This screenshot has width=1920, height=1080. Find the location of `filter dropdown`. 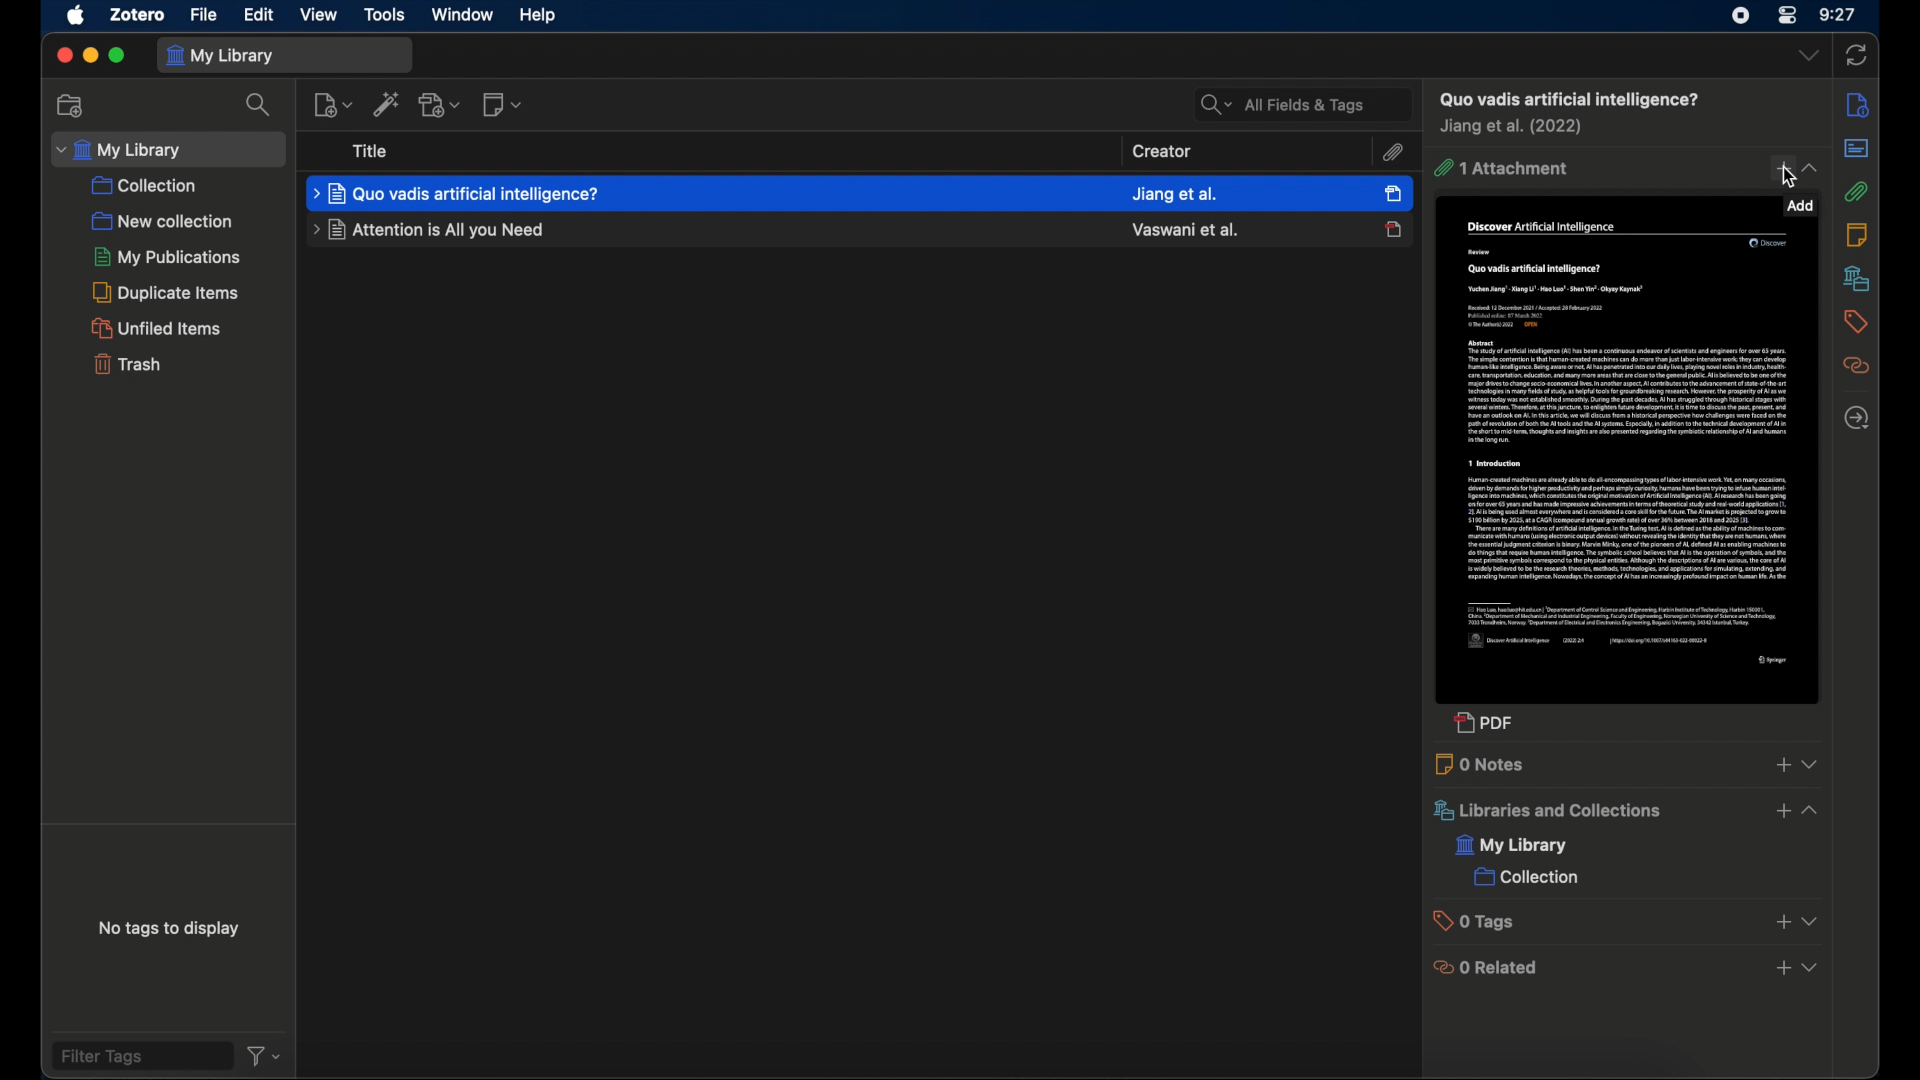

filter dropdown is located at coordinates (264, 1057).